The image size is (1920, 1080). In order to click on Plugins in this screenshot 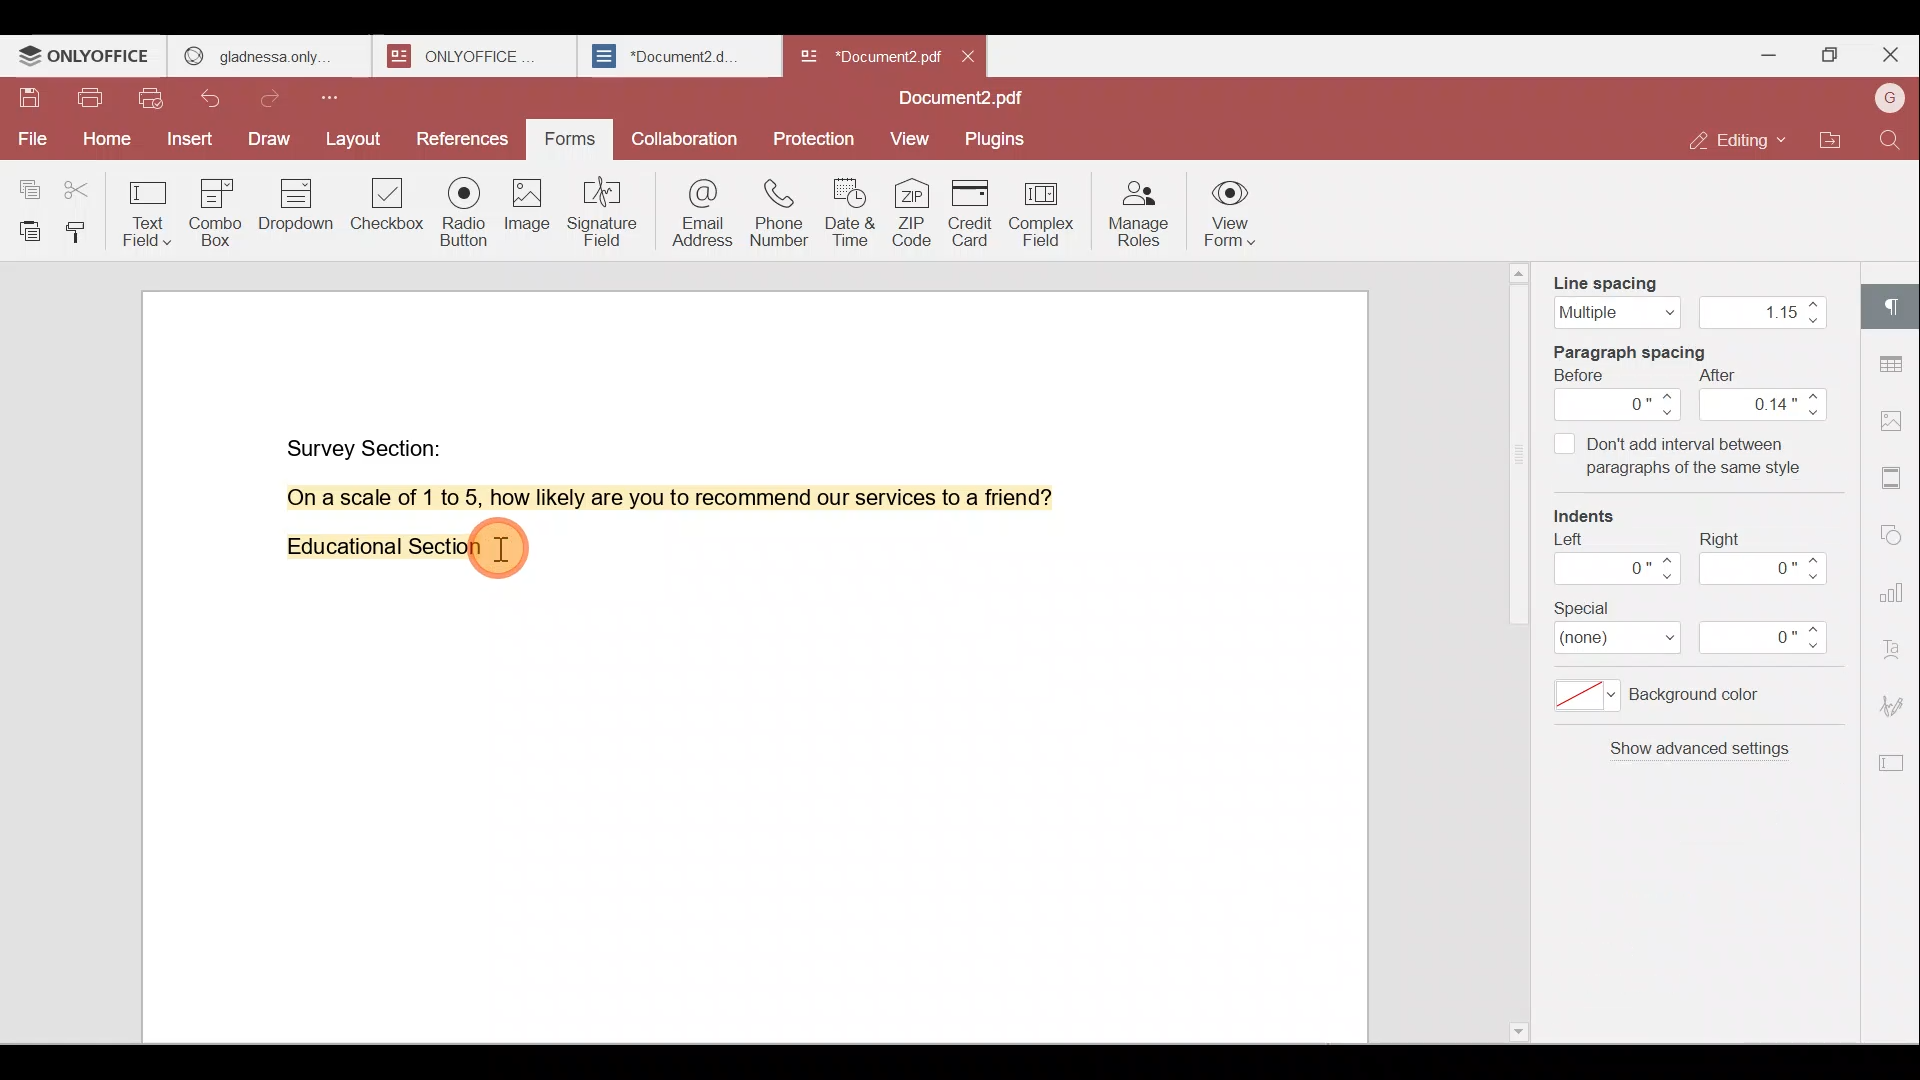, I will do `click(998, 137)`.